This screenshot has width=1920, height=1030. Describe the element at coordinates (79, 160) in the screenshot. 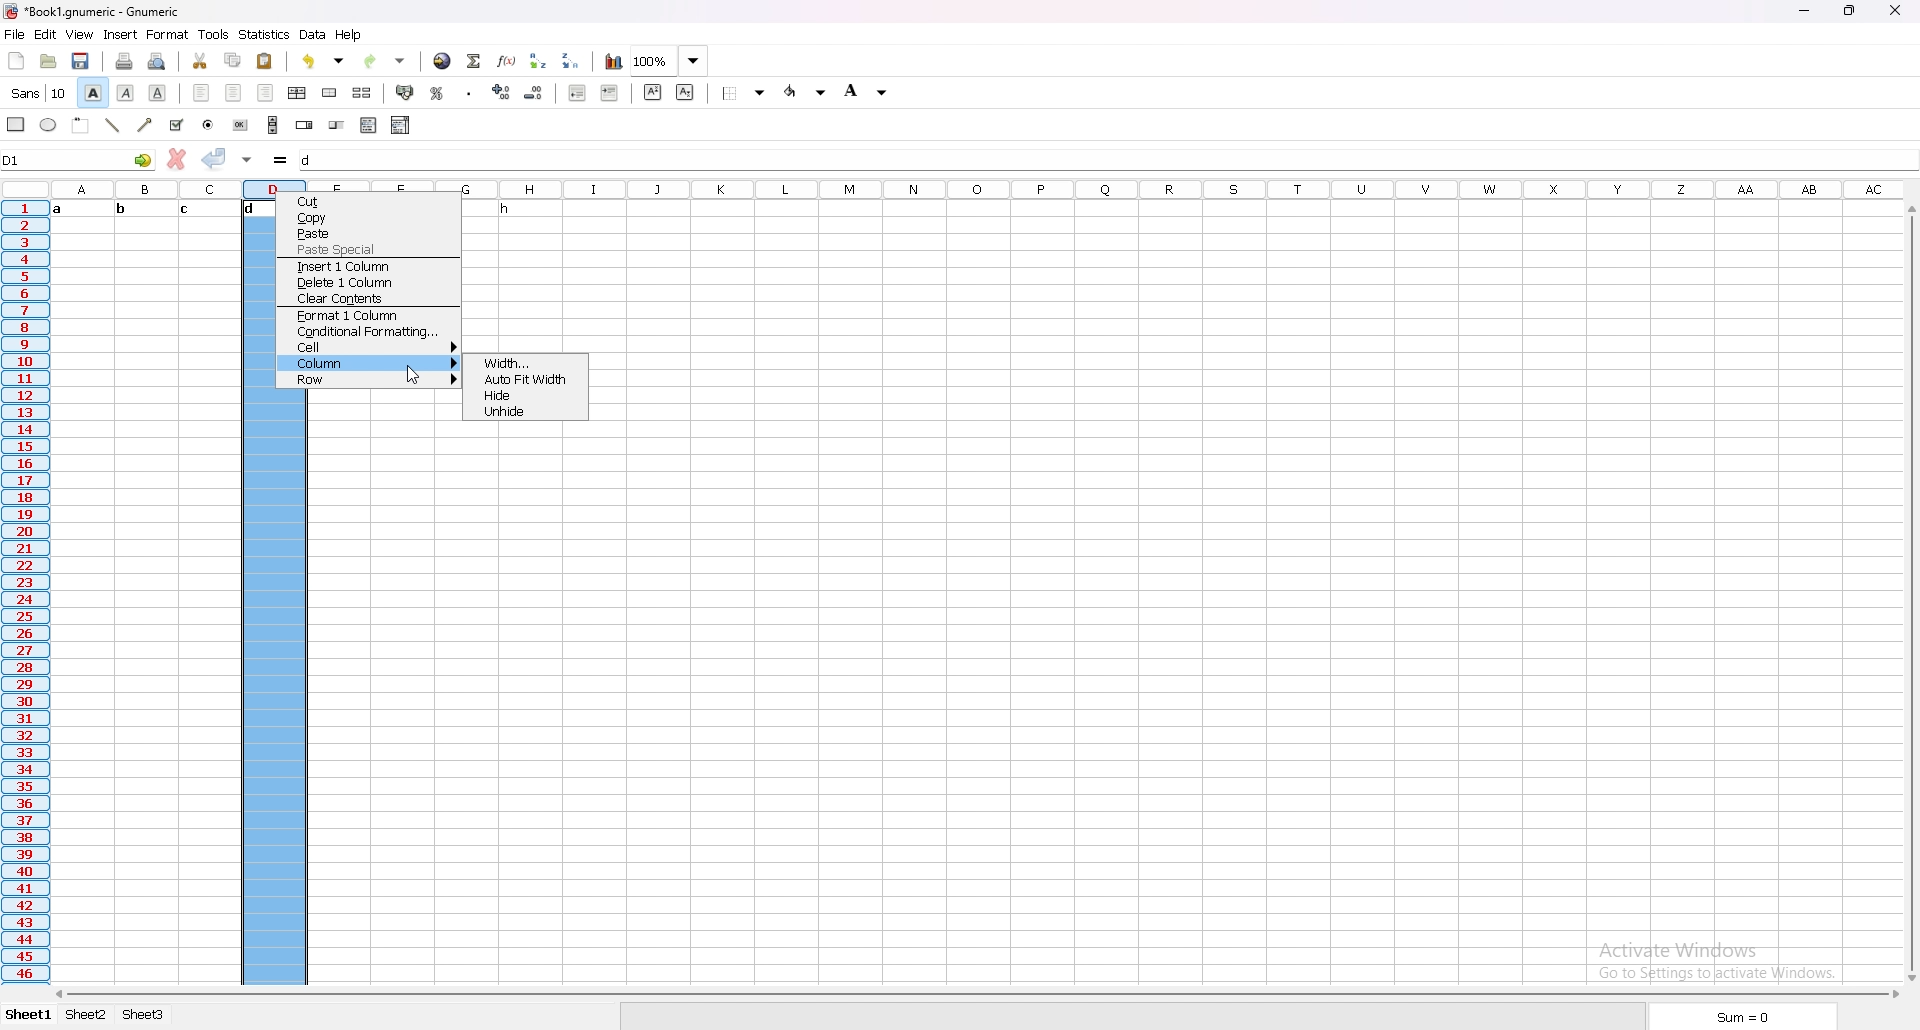

I see `selected cell` at that location.